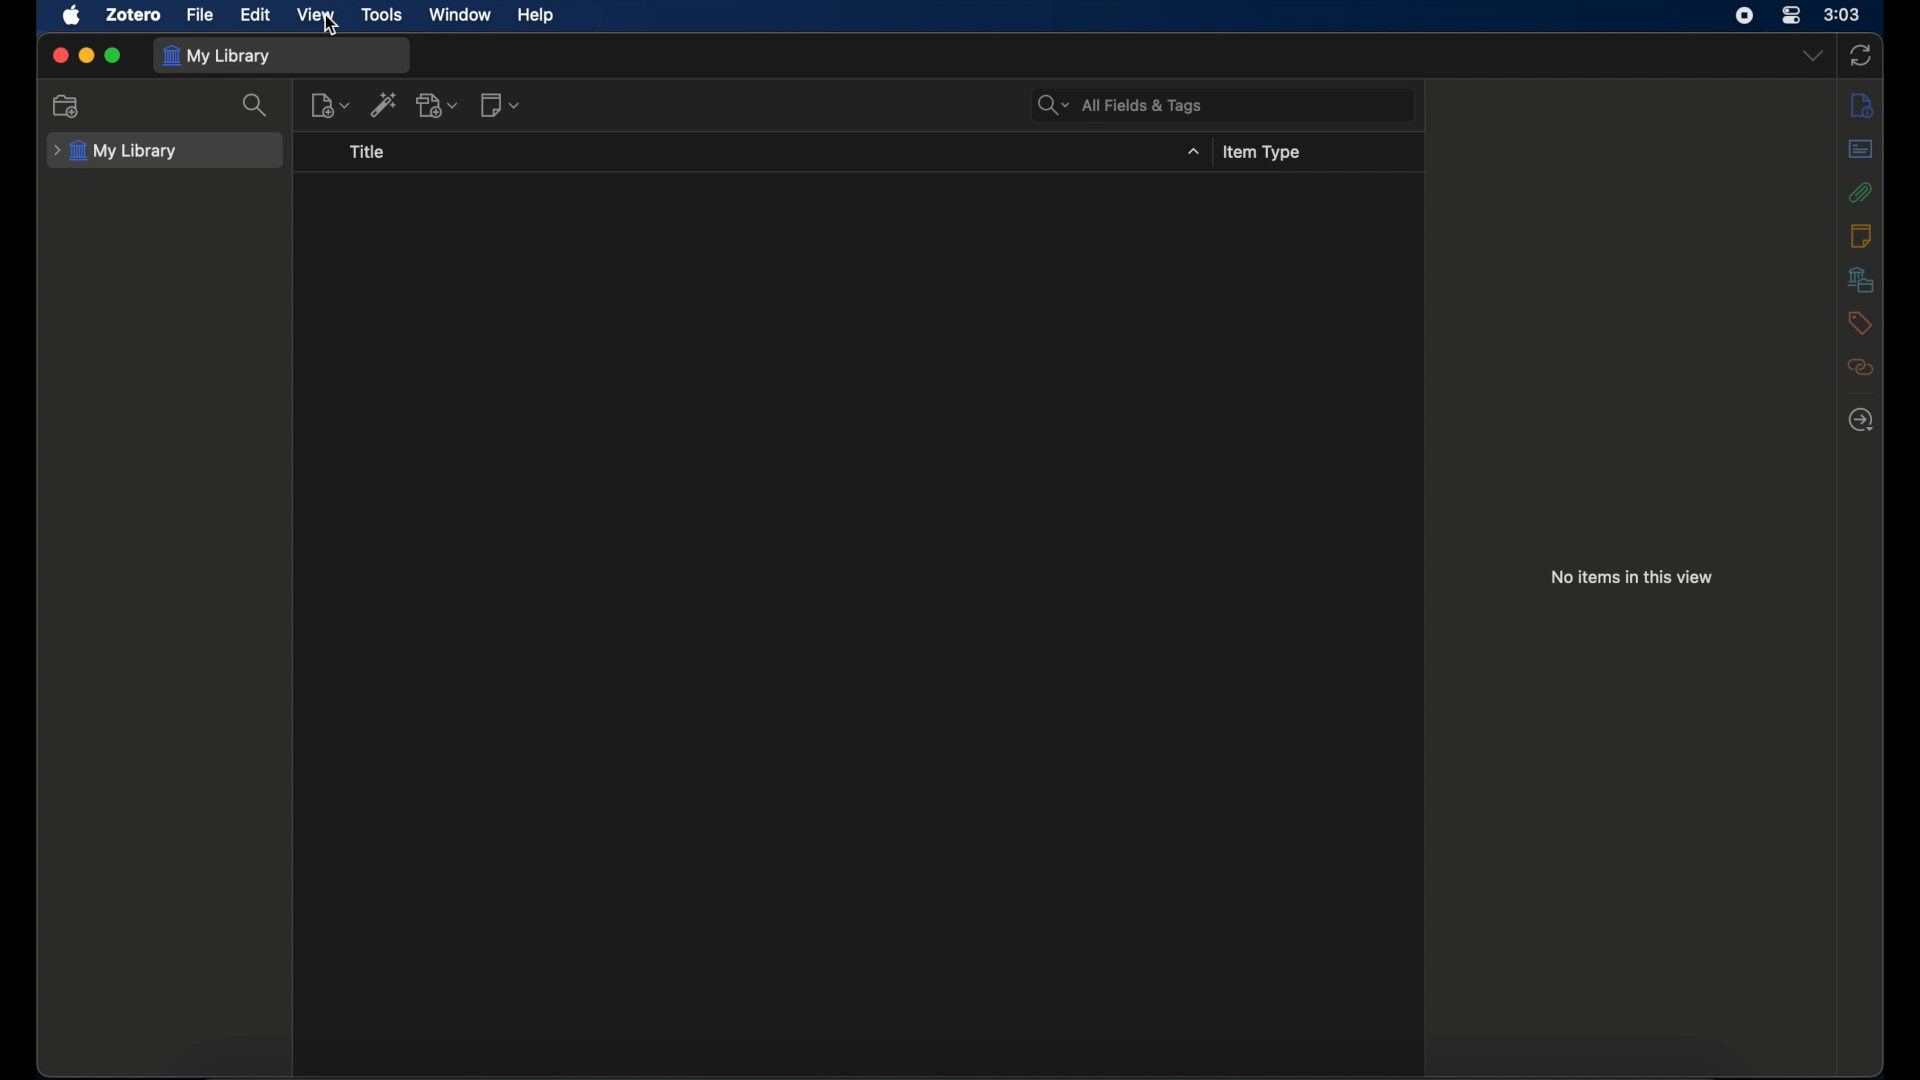 The width and height of the screenshot is (1920, 1080). Describe the element at coordinates (1862, 107) in the screenshot. I see `info` at that location.